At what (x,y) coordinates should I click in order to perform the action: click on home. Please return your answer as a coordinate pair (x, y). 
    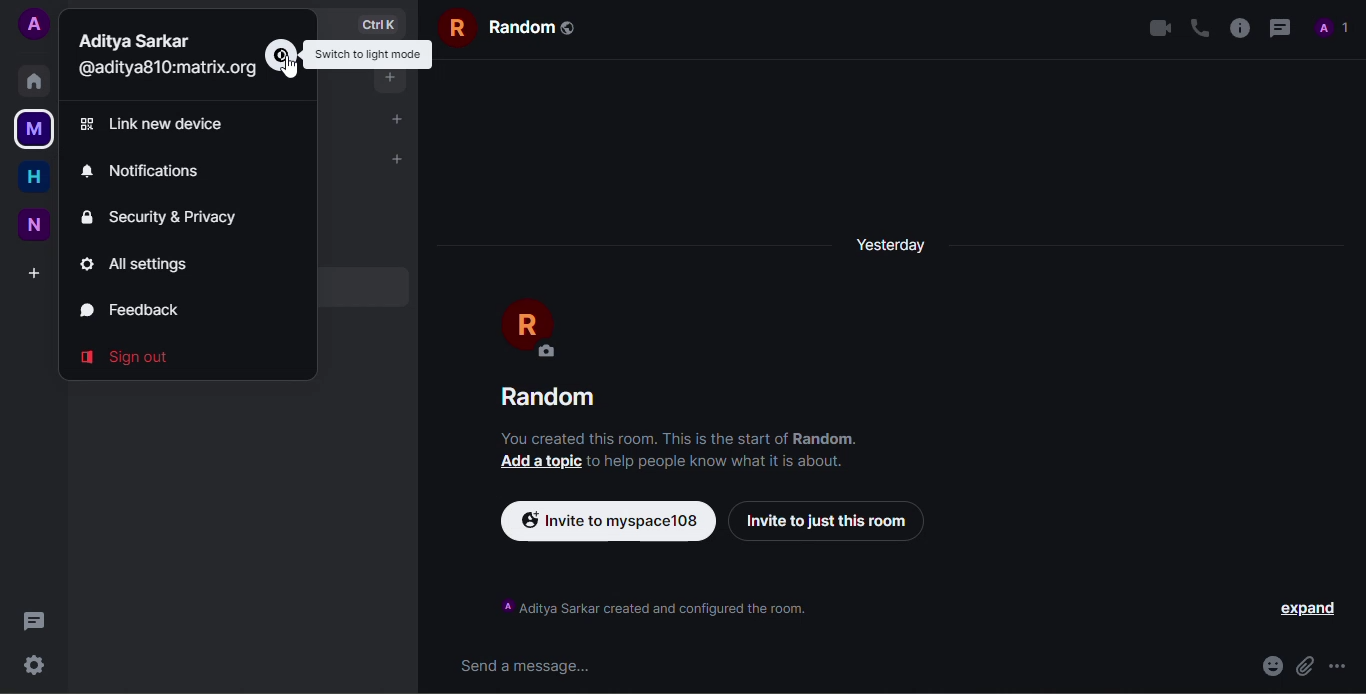
    Looking at the image, I should click on (35, 80).